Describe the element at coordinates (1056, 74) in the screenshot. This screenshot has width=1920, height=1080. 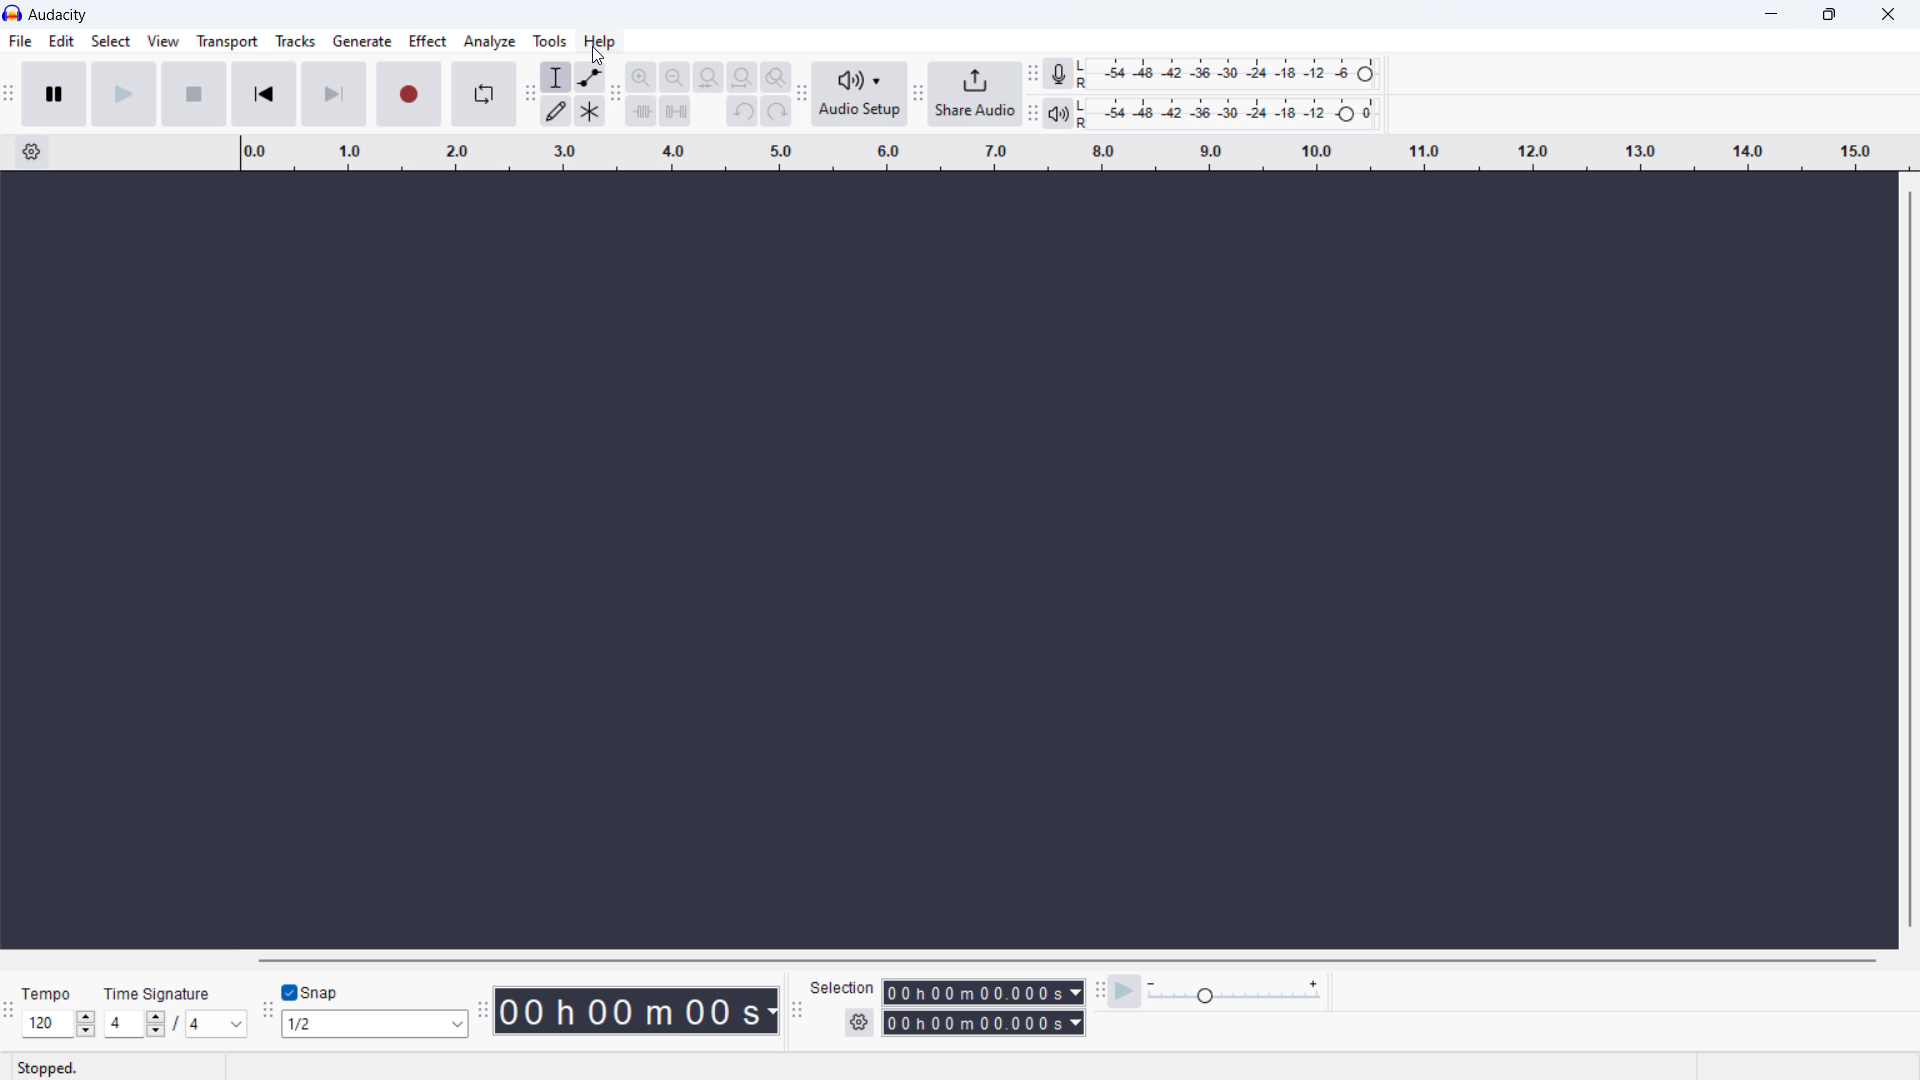
I see `recording meter` at that location.